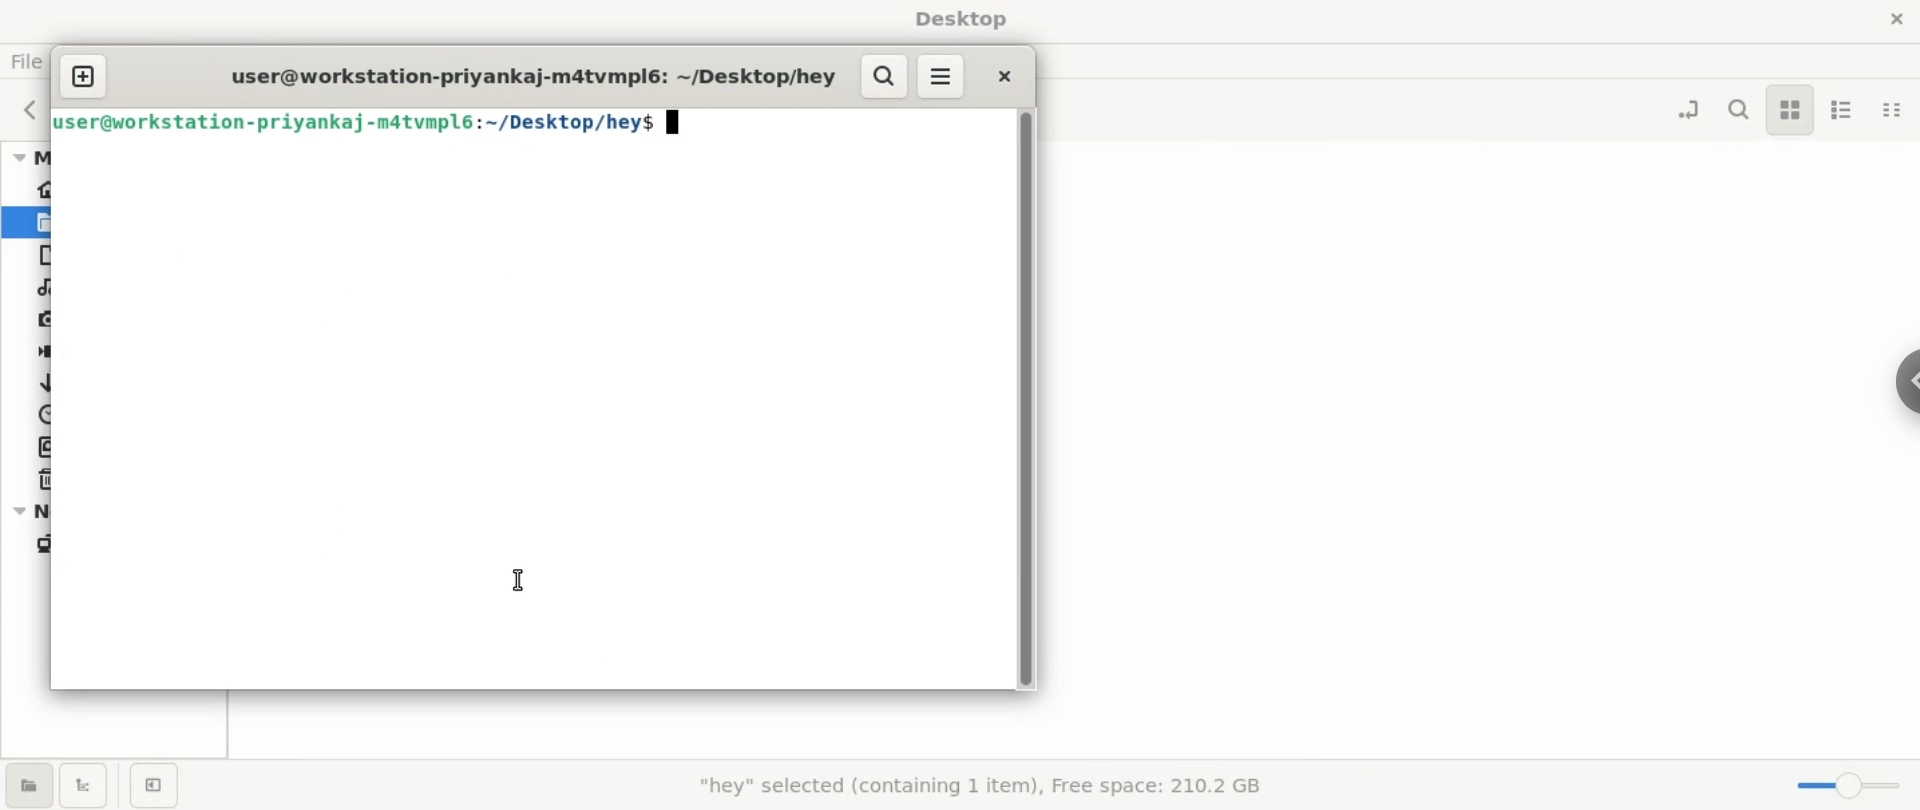  Describe the element at coordinates (885, 75) in the screenshot. I see `search` at that location.